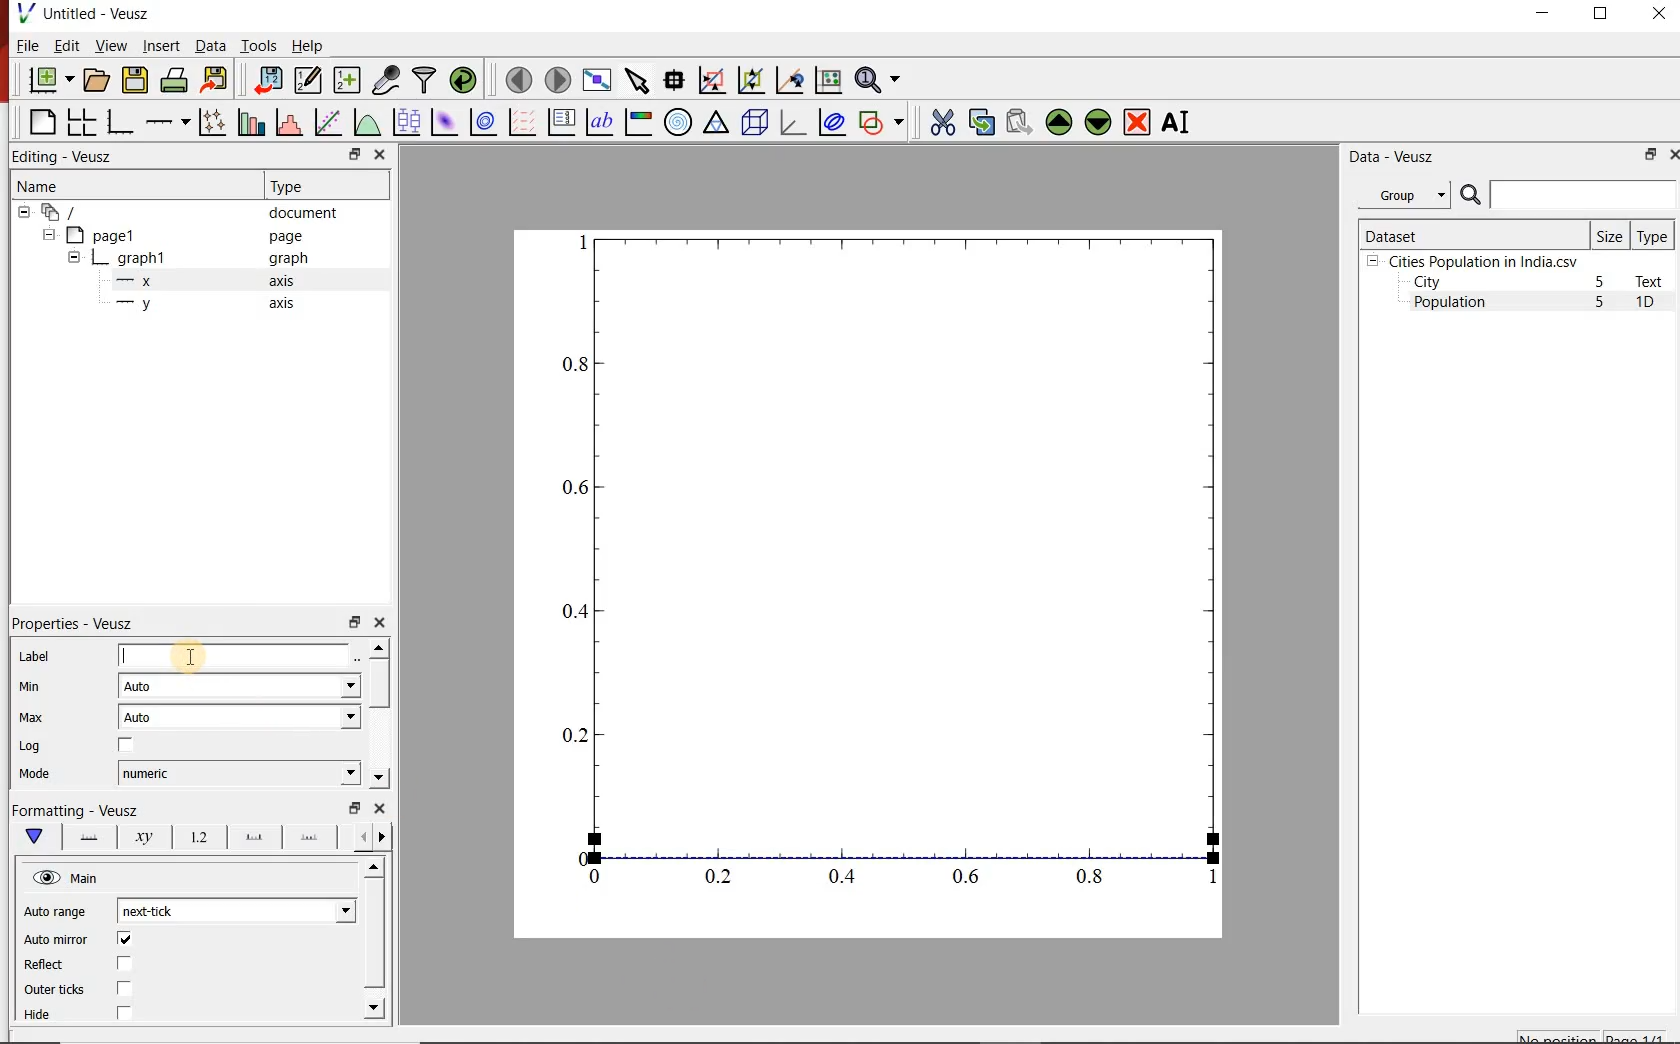 The height and width of the screenshot is (1044, 1680). What do you see at coordinates (140, 841) in the screenshot?
I see `Axis Label` at bounding box center [140, 841].